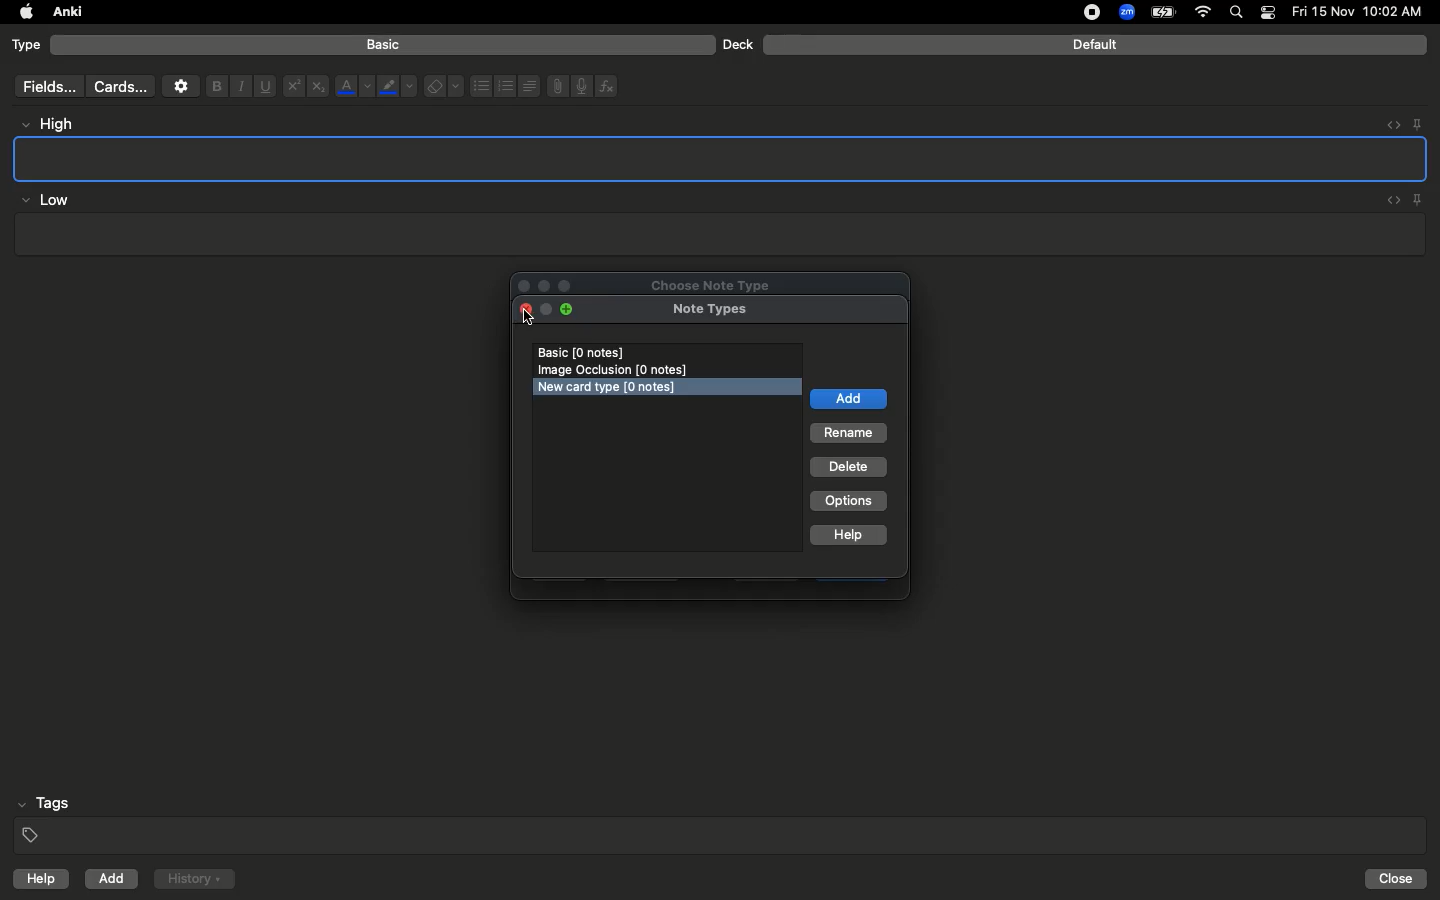 The image size is (1440, 900). Describe the element at coordinates (613, 388) in the screenshot. I see `New card type` at that location.